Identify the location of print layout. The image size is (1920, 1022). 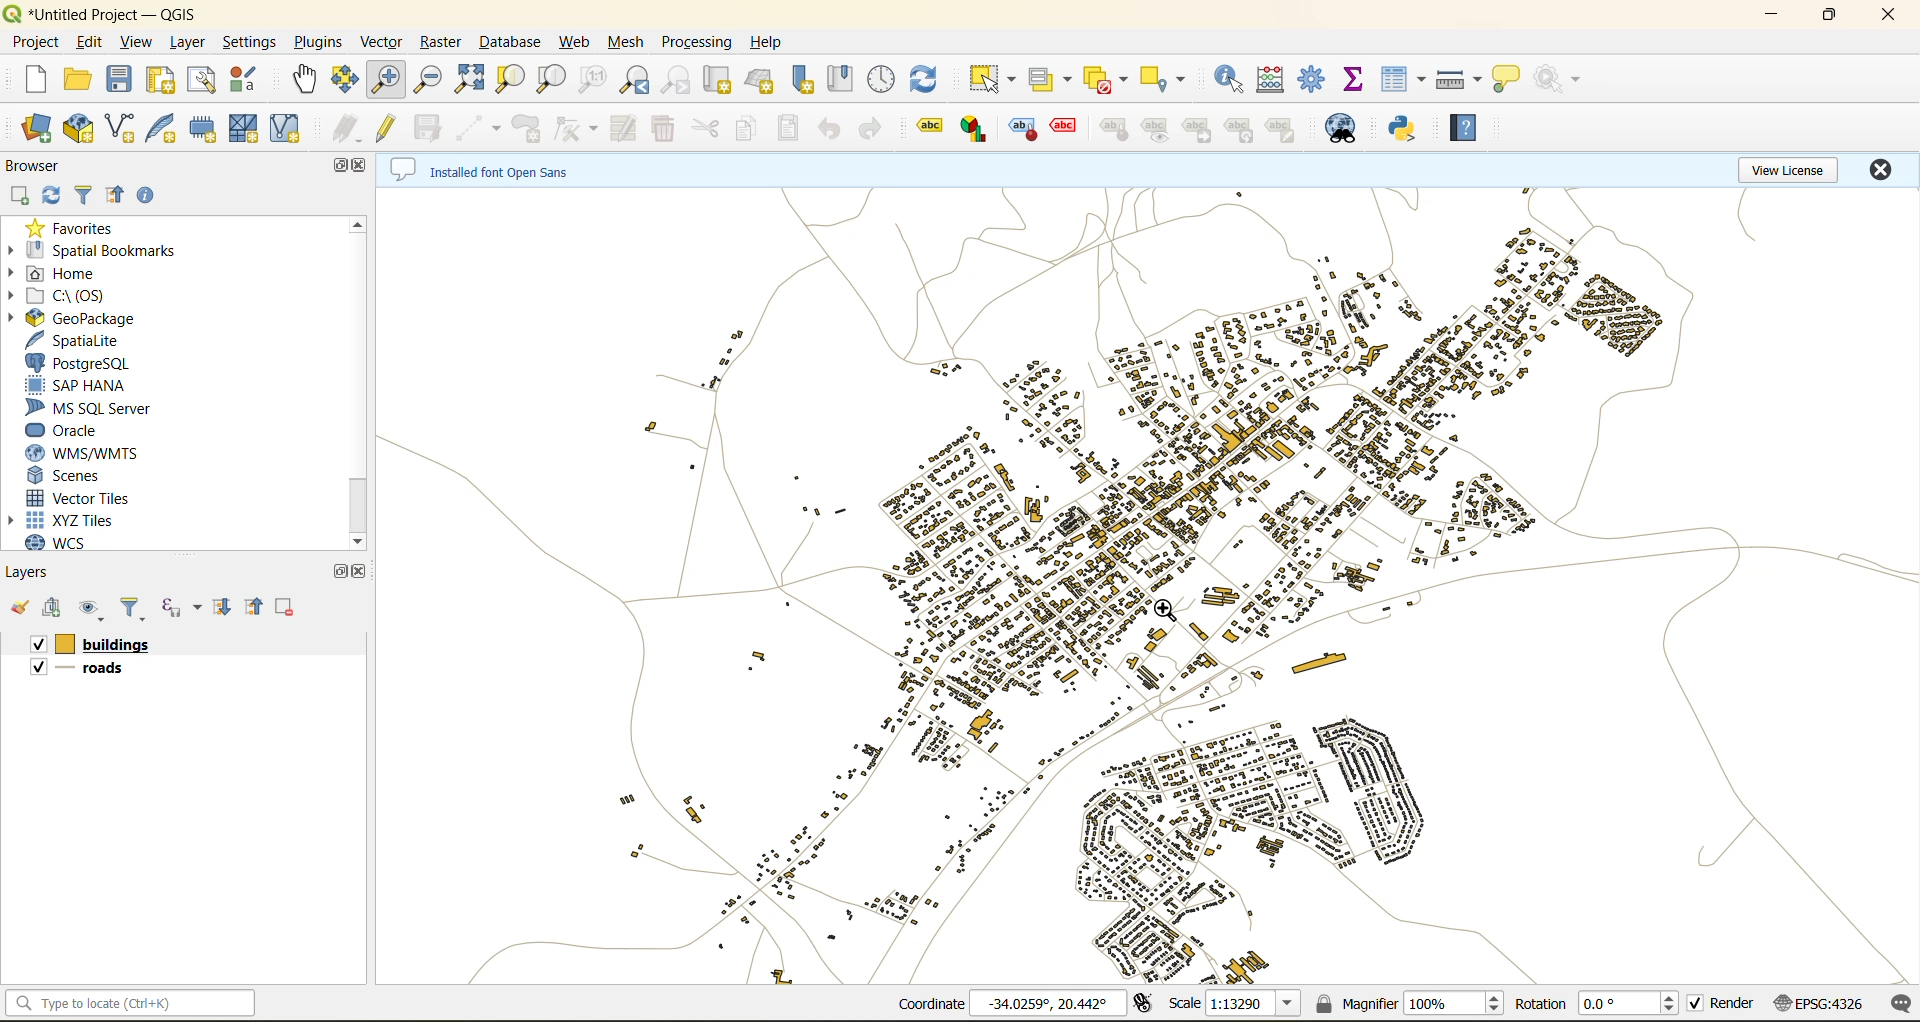
(165, 80).